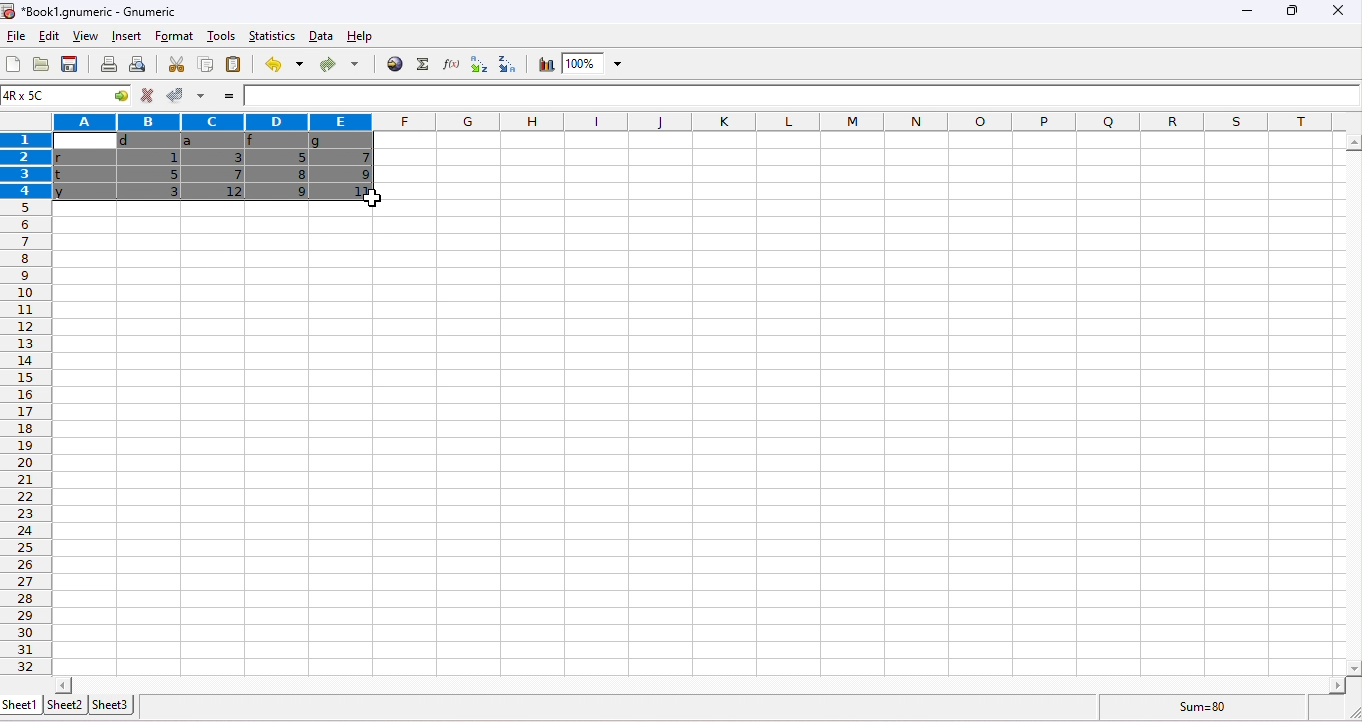  What do you see at coordinates (113, 704) in the screenshot?
I see `sheet3` at bounding box center [113, 704].